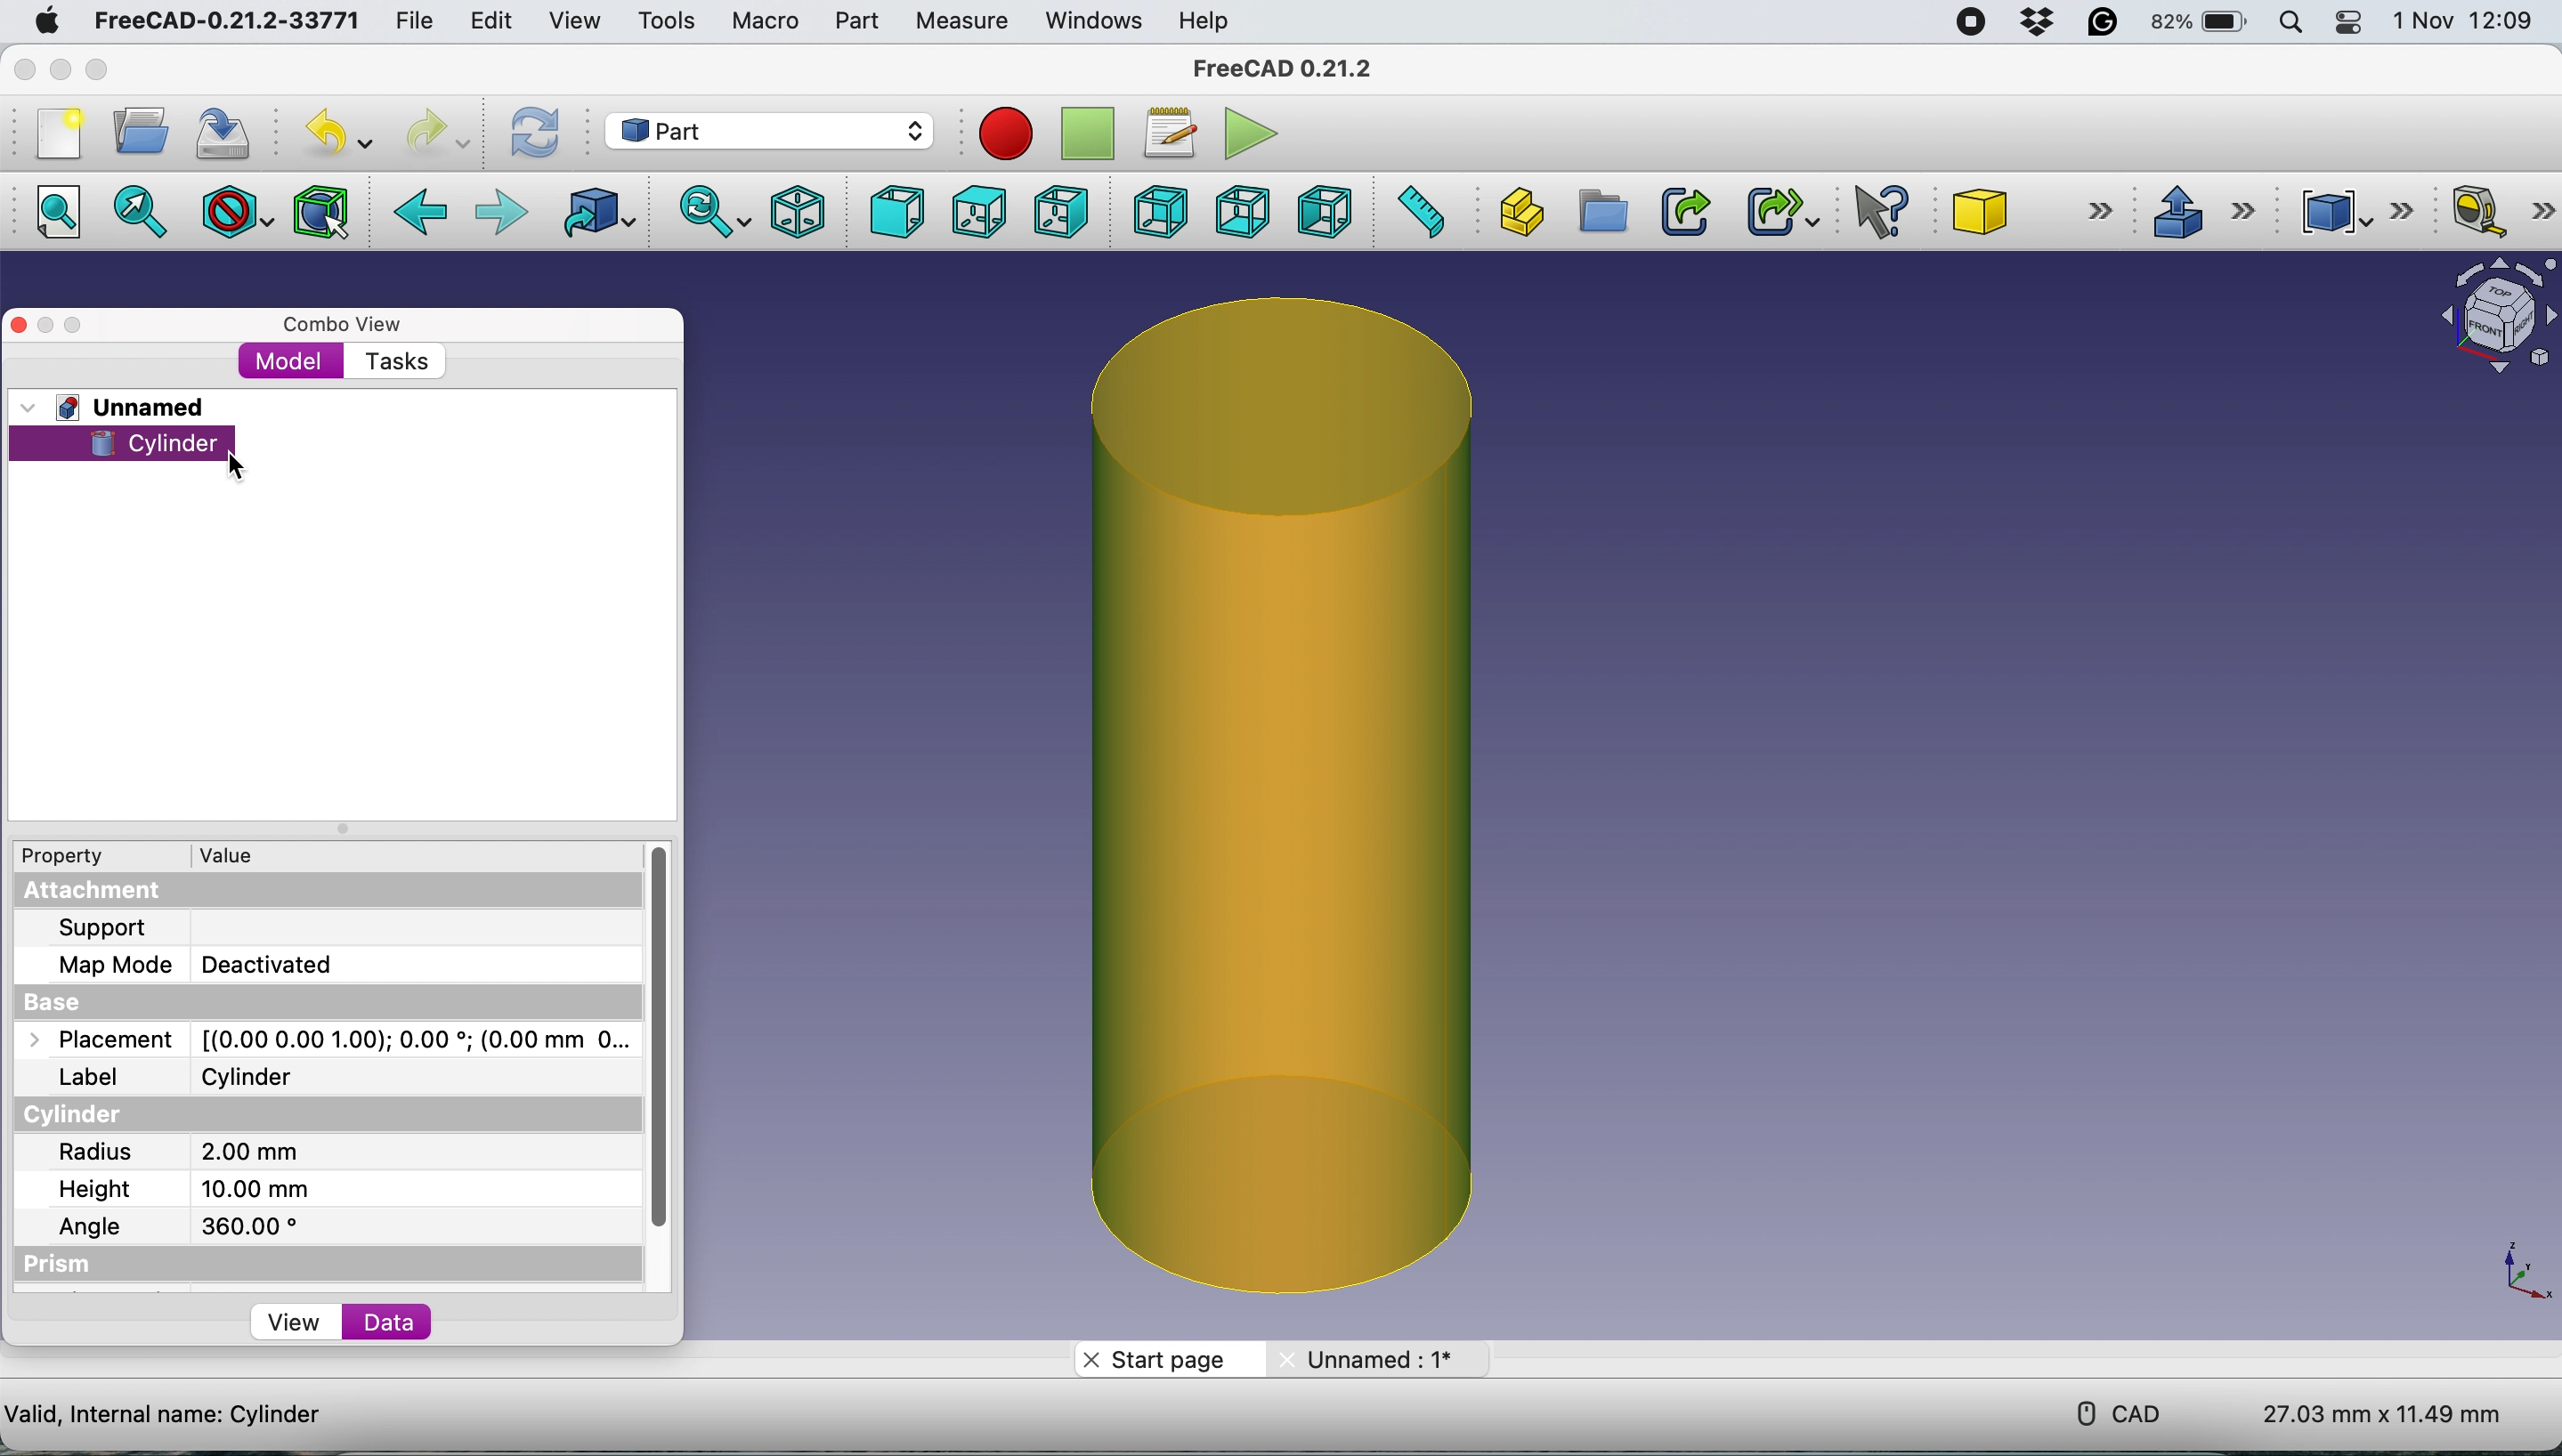 The height and width of the screenshot is (1456, 2562). Describe the element at coordinates (710, 211) in the screenshot. I see `sync view` at that location.